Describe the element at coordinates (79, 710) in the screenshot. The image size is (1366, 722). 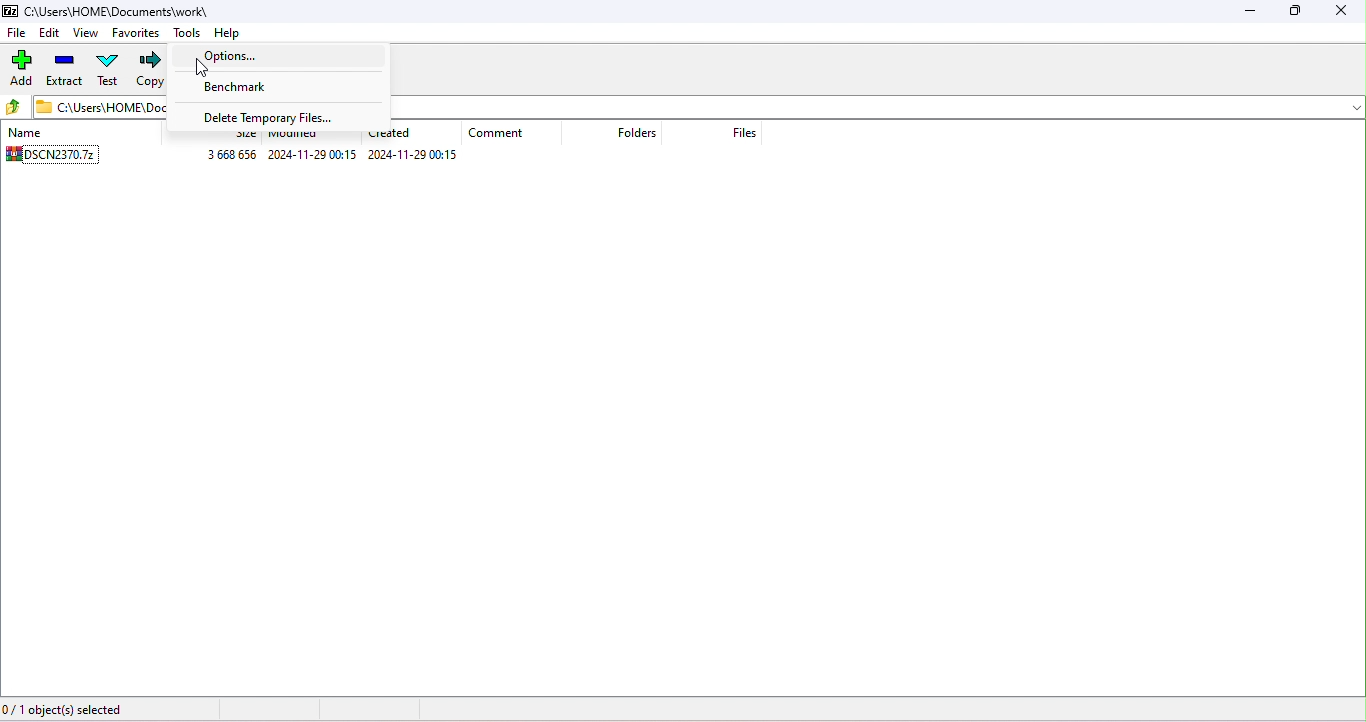
I see `0/1 object(s) selected` at that location.